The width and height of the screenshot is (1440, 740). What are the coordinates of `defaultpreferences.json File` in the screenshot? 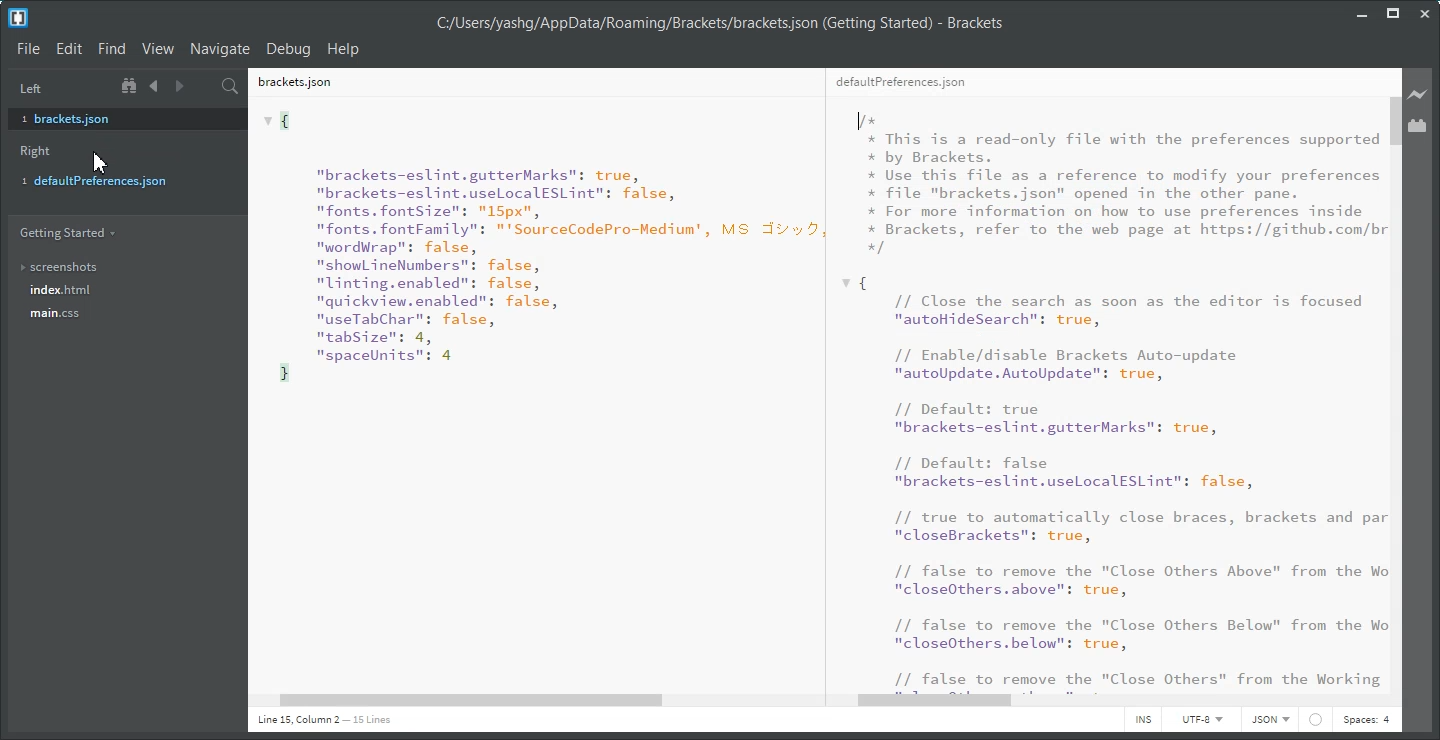 It's located at (1102, 82).